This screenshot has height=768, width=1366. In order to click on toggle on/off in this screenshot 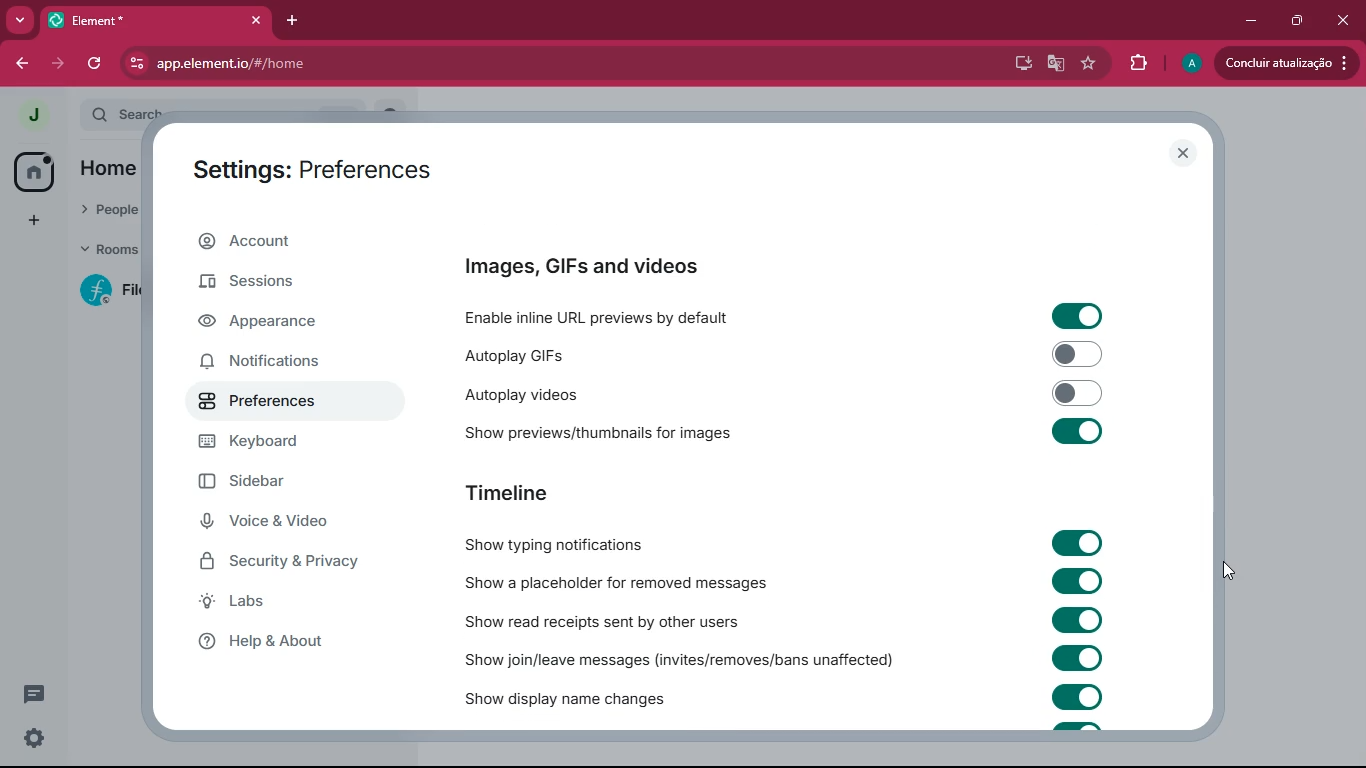, I will do `click(1078, 354)`.